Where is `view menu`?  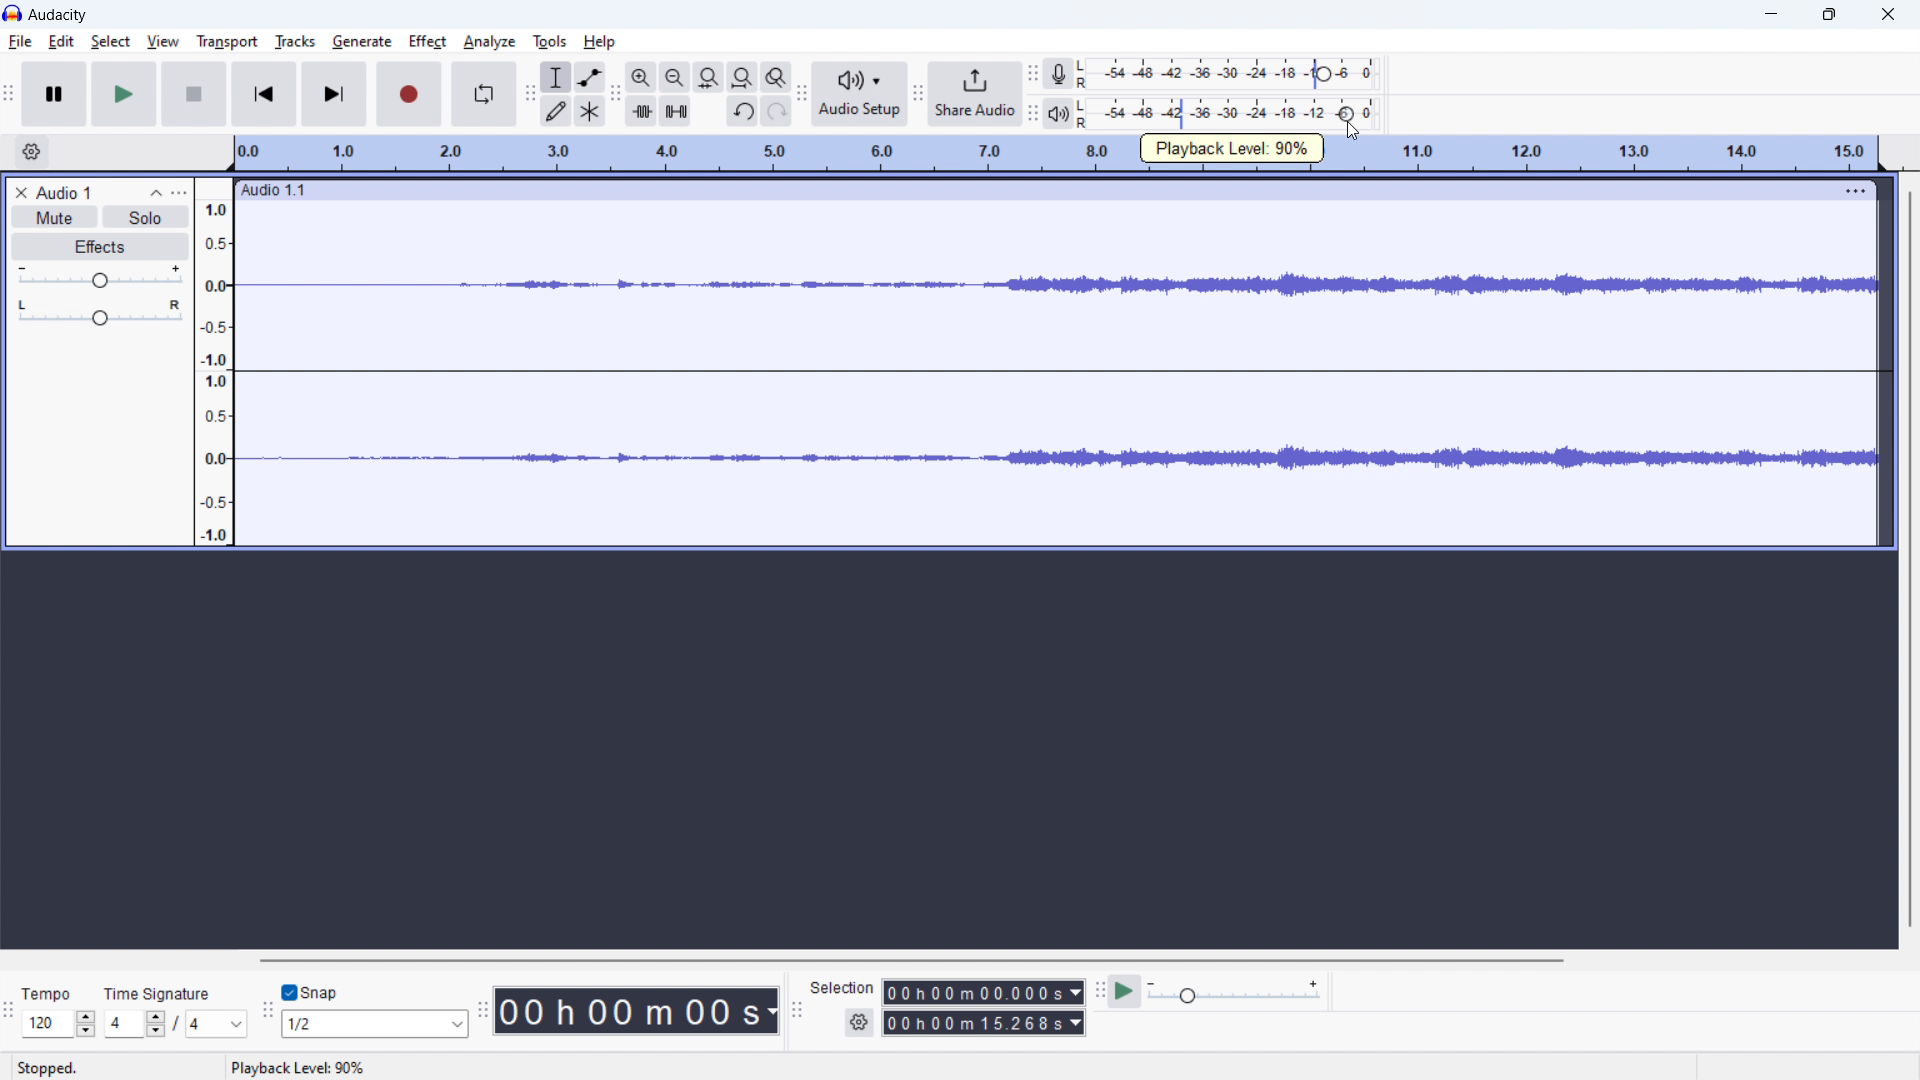
view menu is located at coordinates (180, 192).